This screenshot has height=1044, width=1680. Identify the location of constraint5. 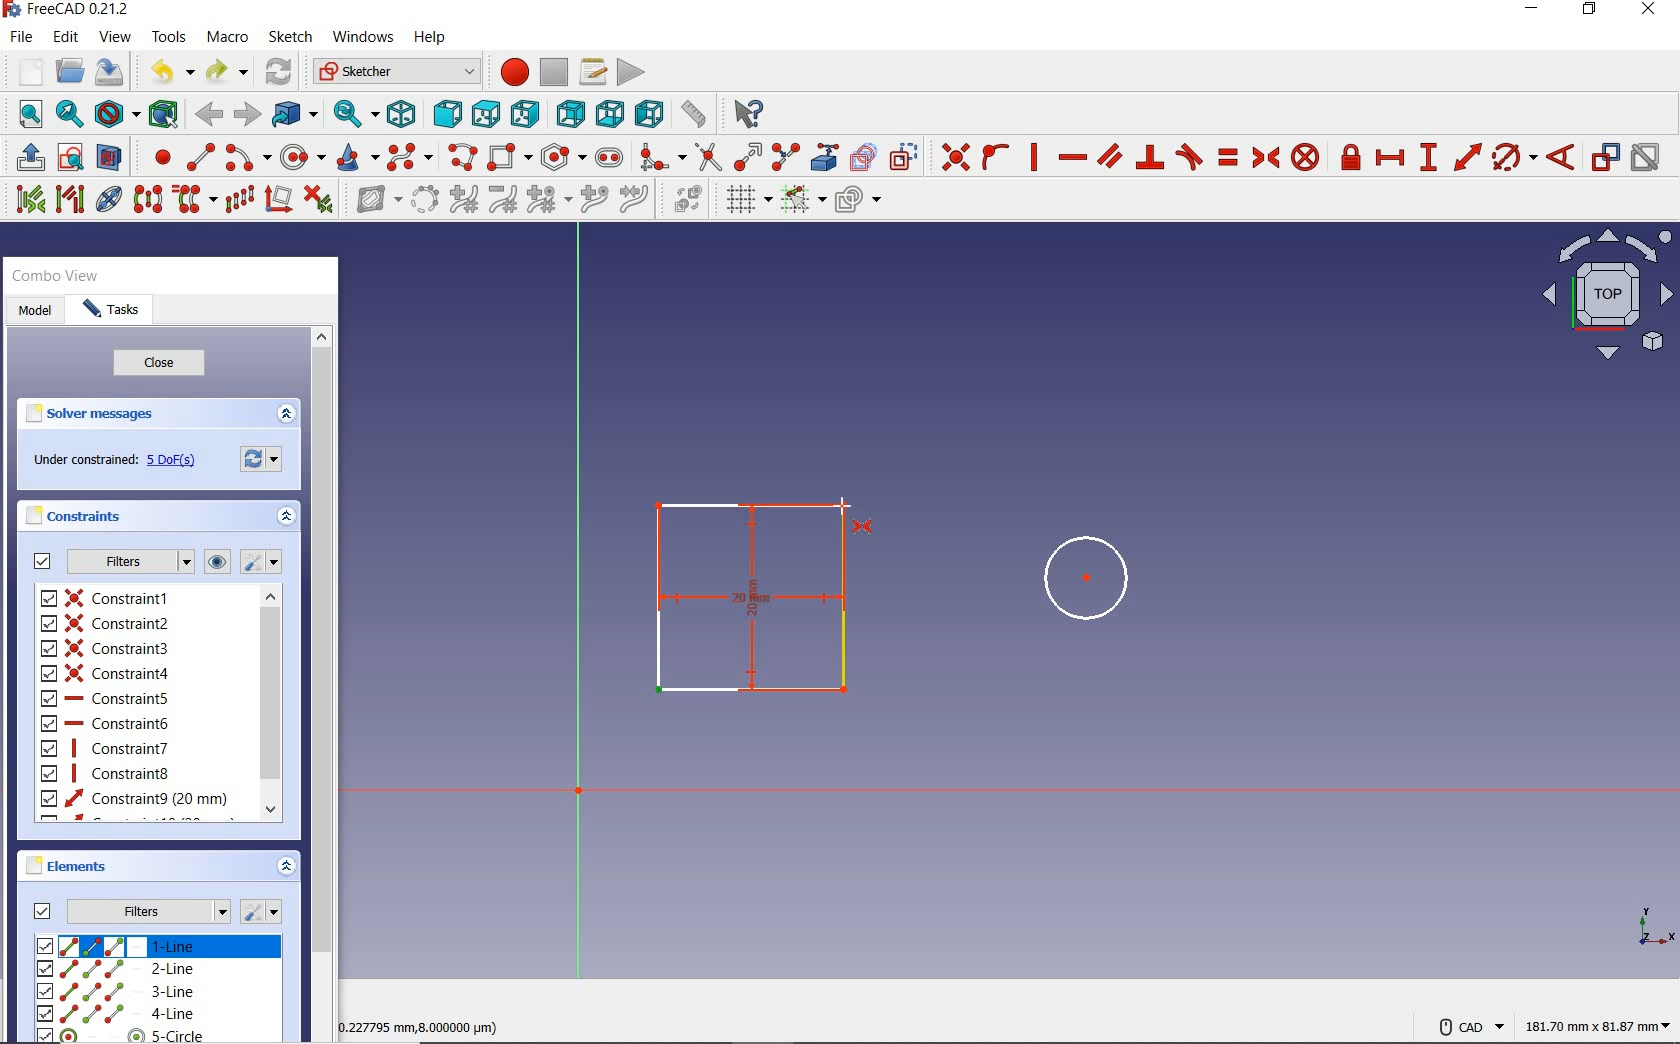
(105, 698).